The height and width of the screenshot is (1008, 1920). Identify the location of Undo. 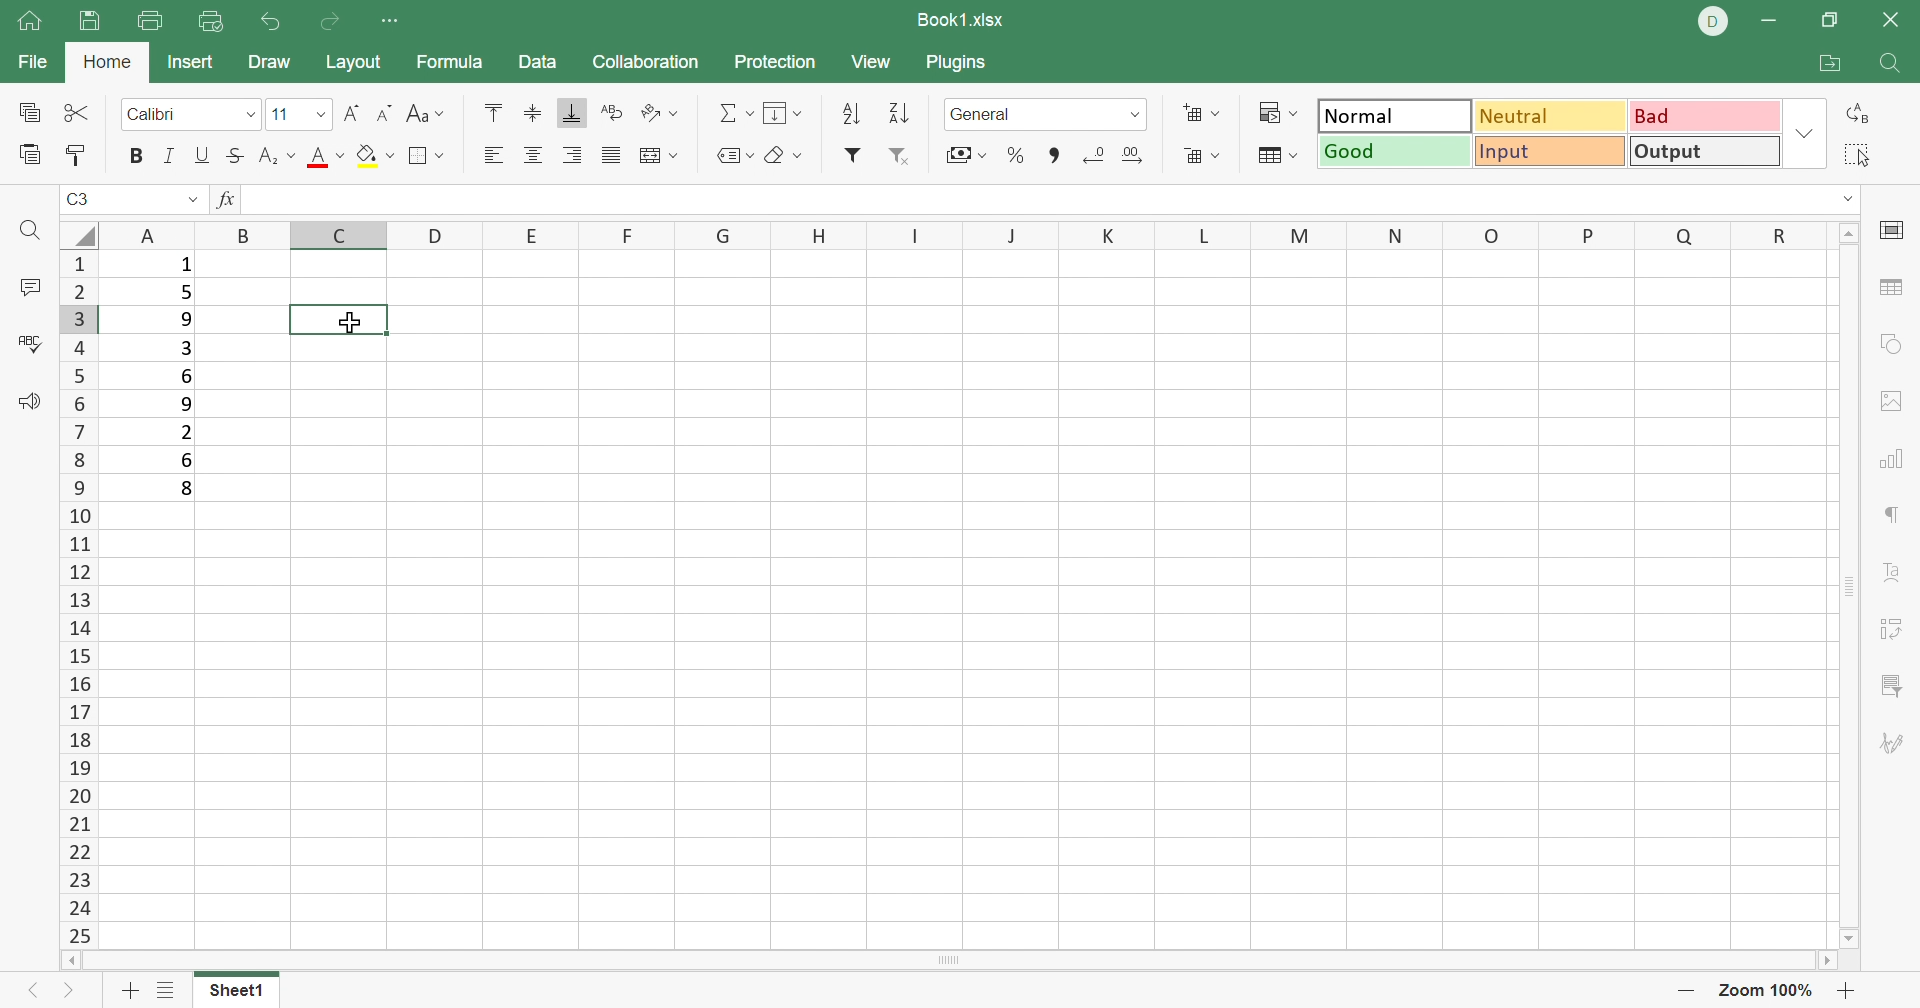
(268, 20).